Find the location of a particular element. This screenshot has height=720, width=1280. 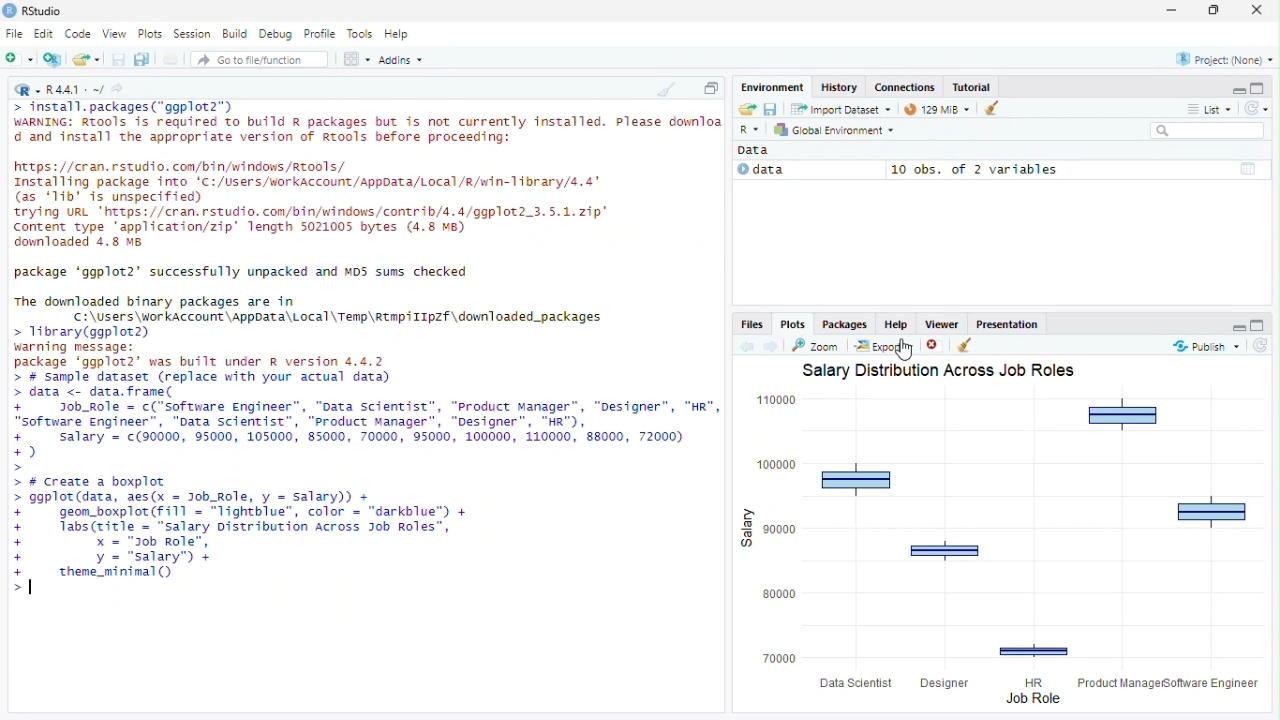

Code is located at coordinates (78, 34).